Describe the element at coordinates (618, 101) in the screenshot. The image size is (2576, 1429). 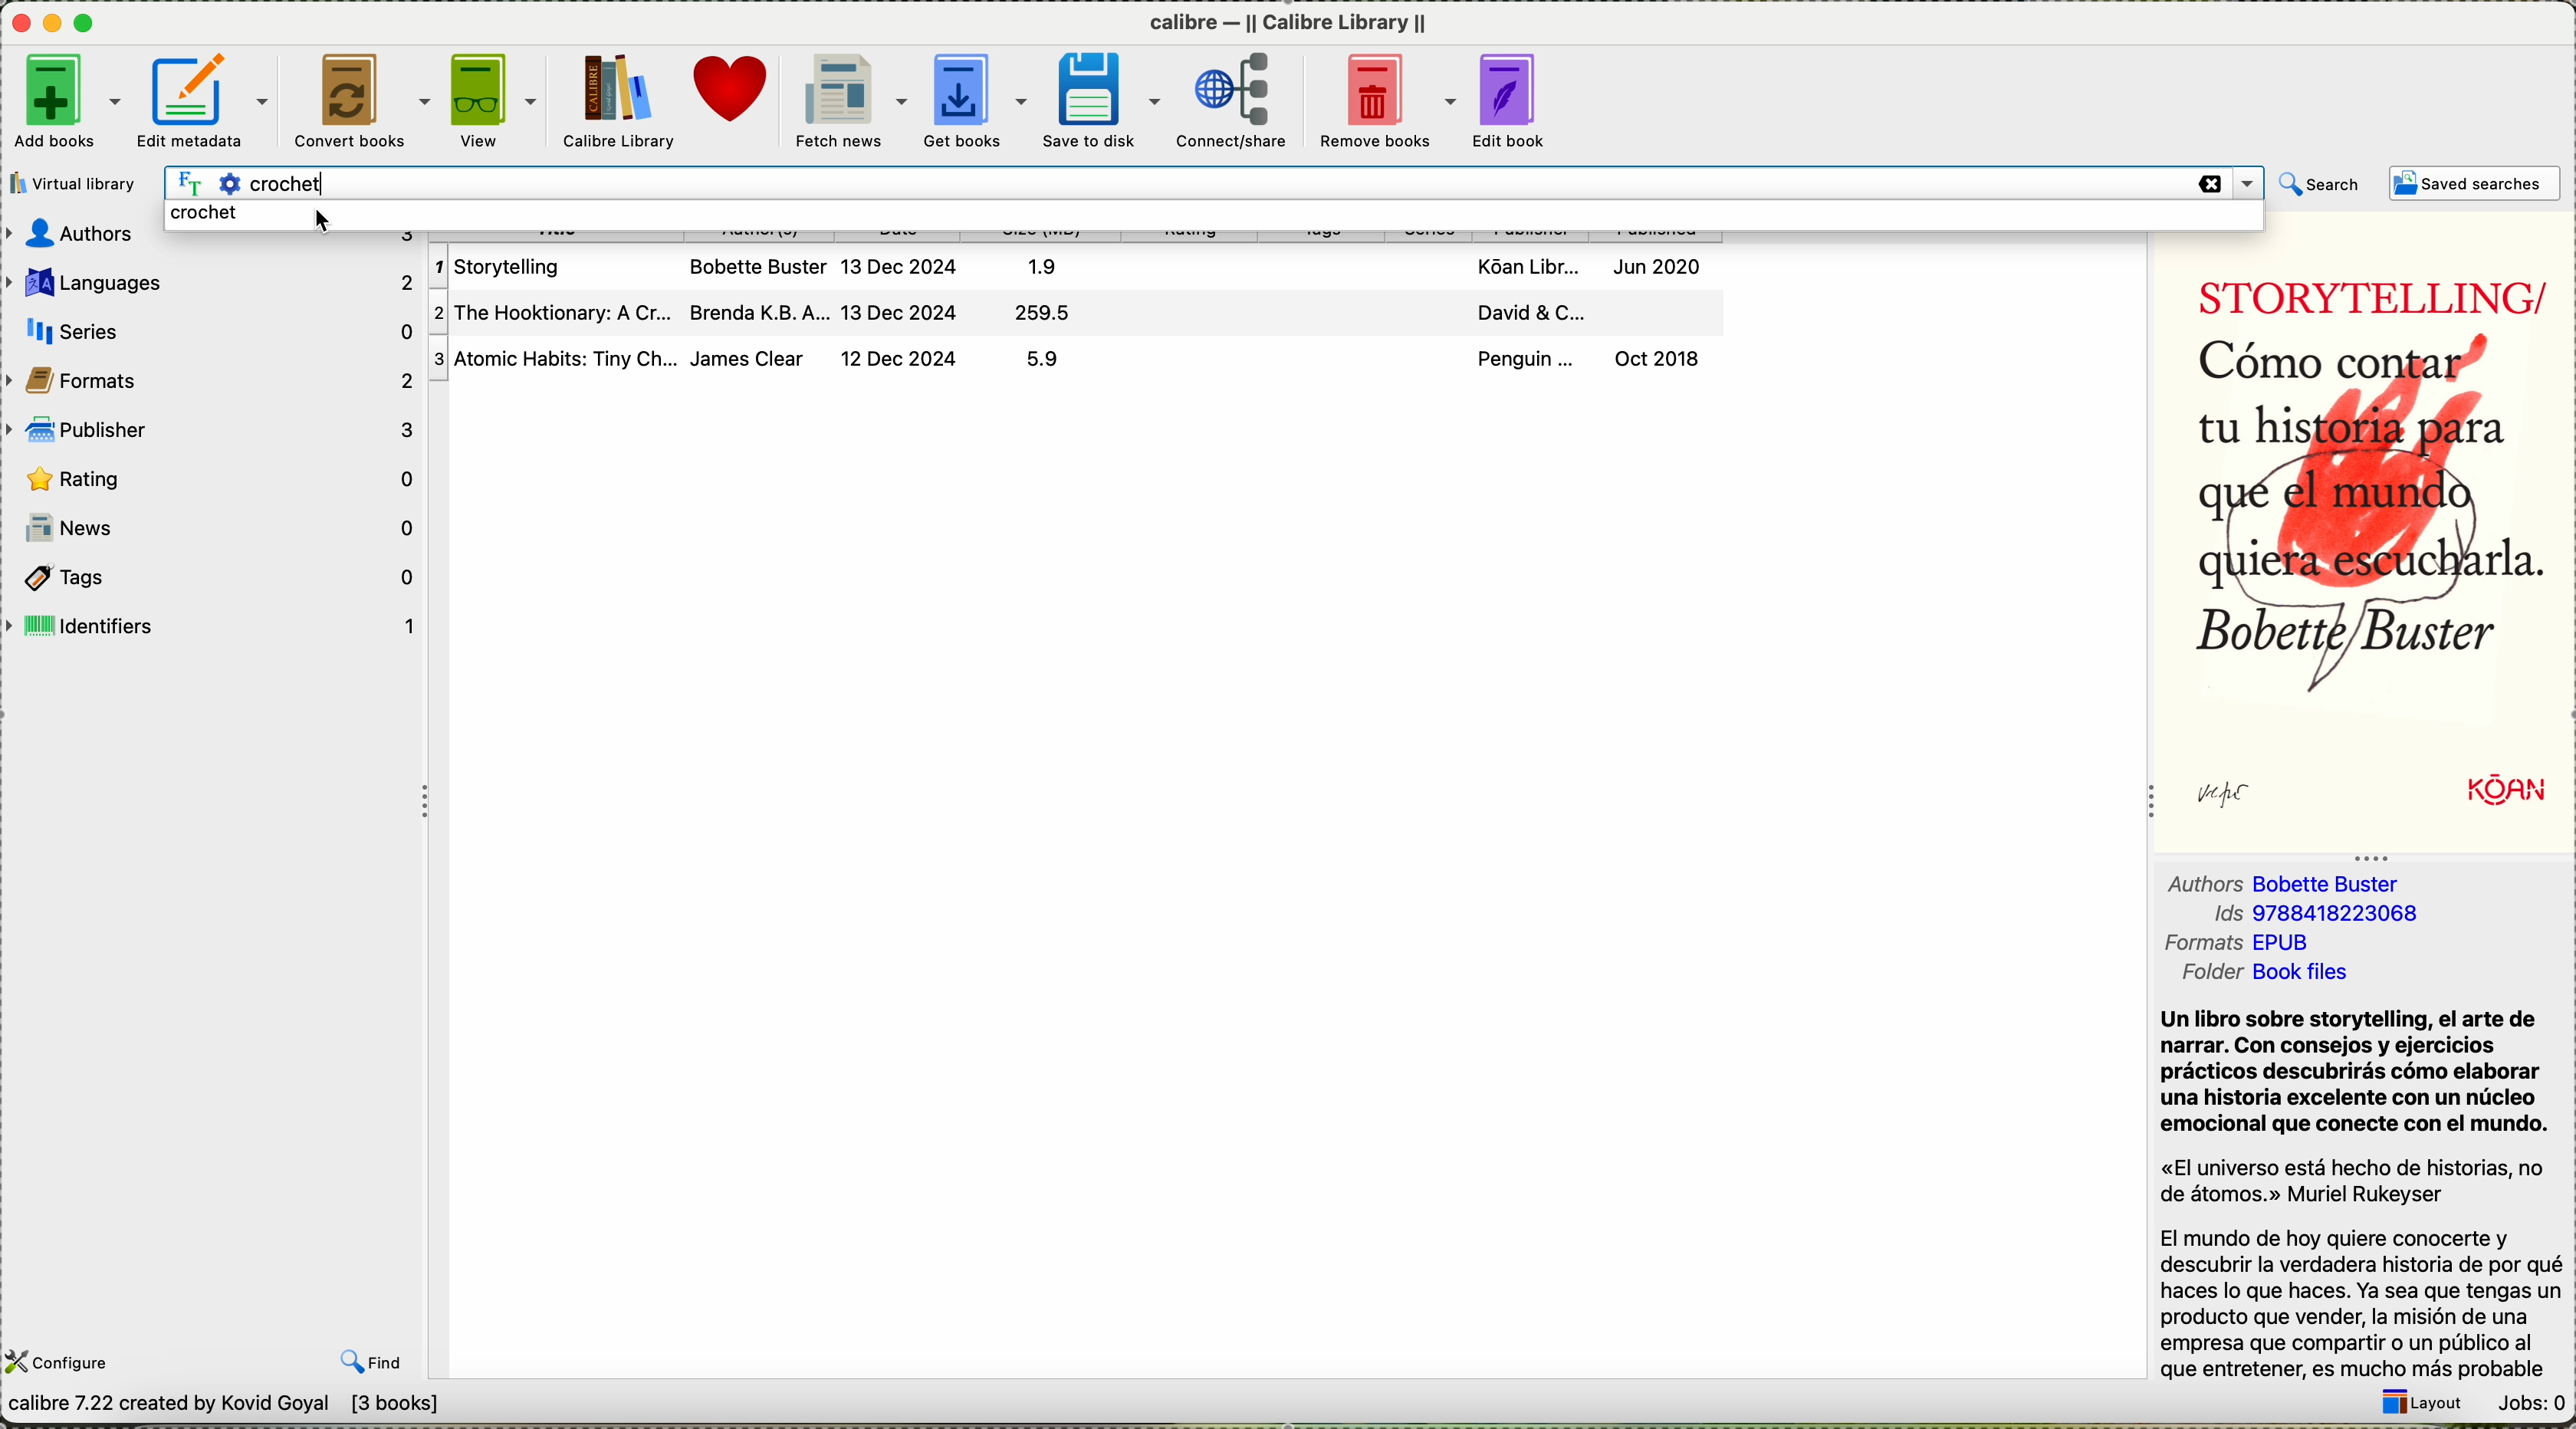
I see `Calibre library` at that location.